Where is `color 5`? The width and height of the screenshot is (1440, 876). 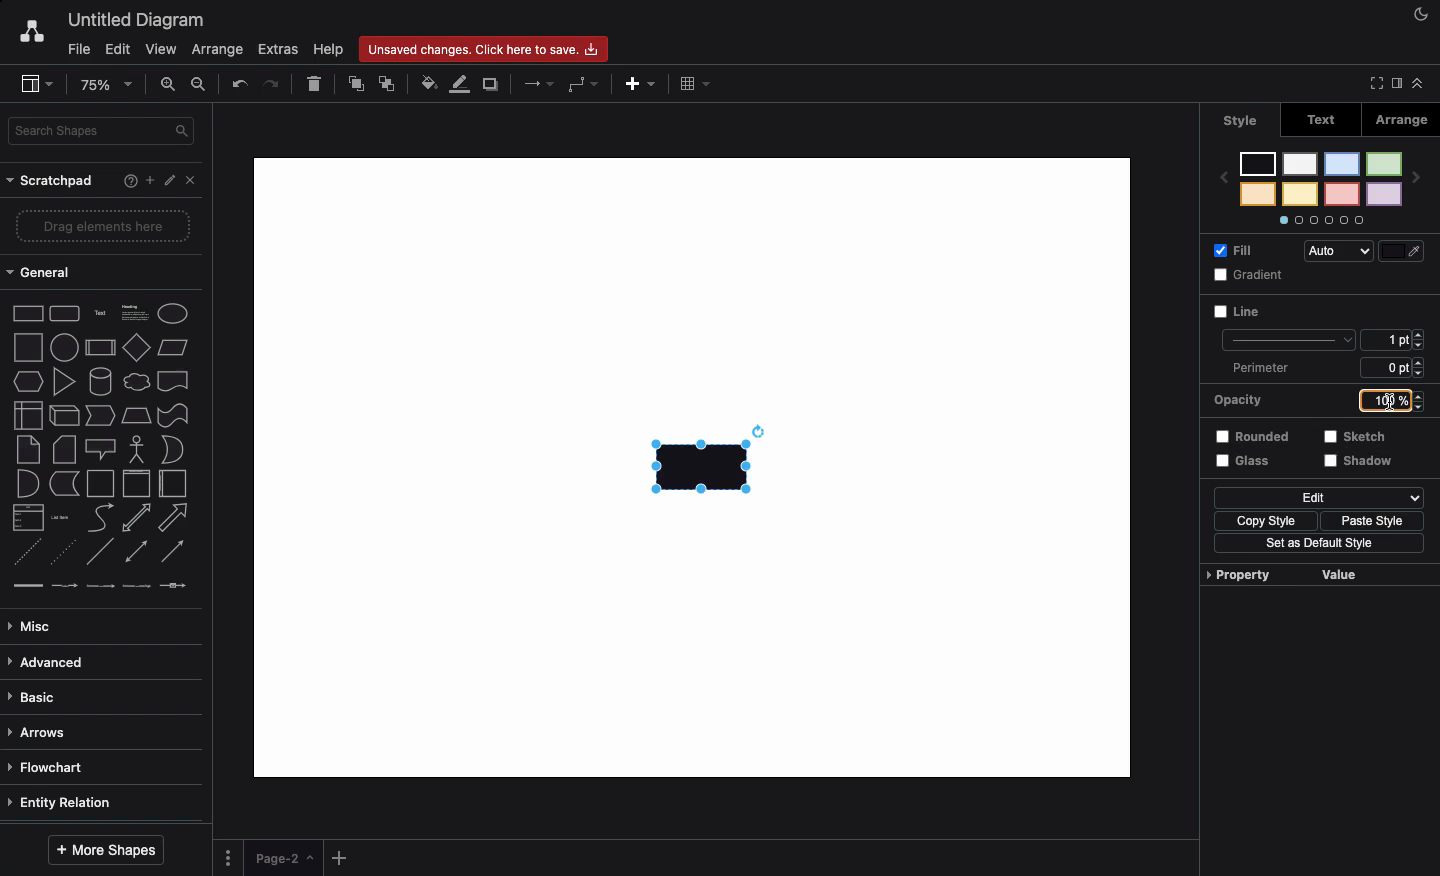
color 5 is located at coordinates (1300, 165).